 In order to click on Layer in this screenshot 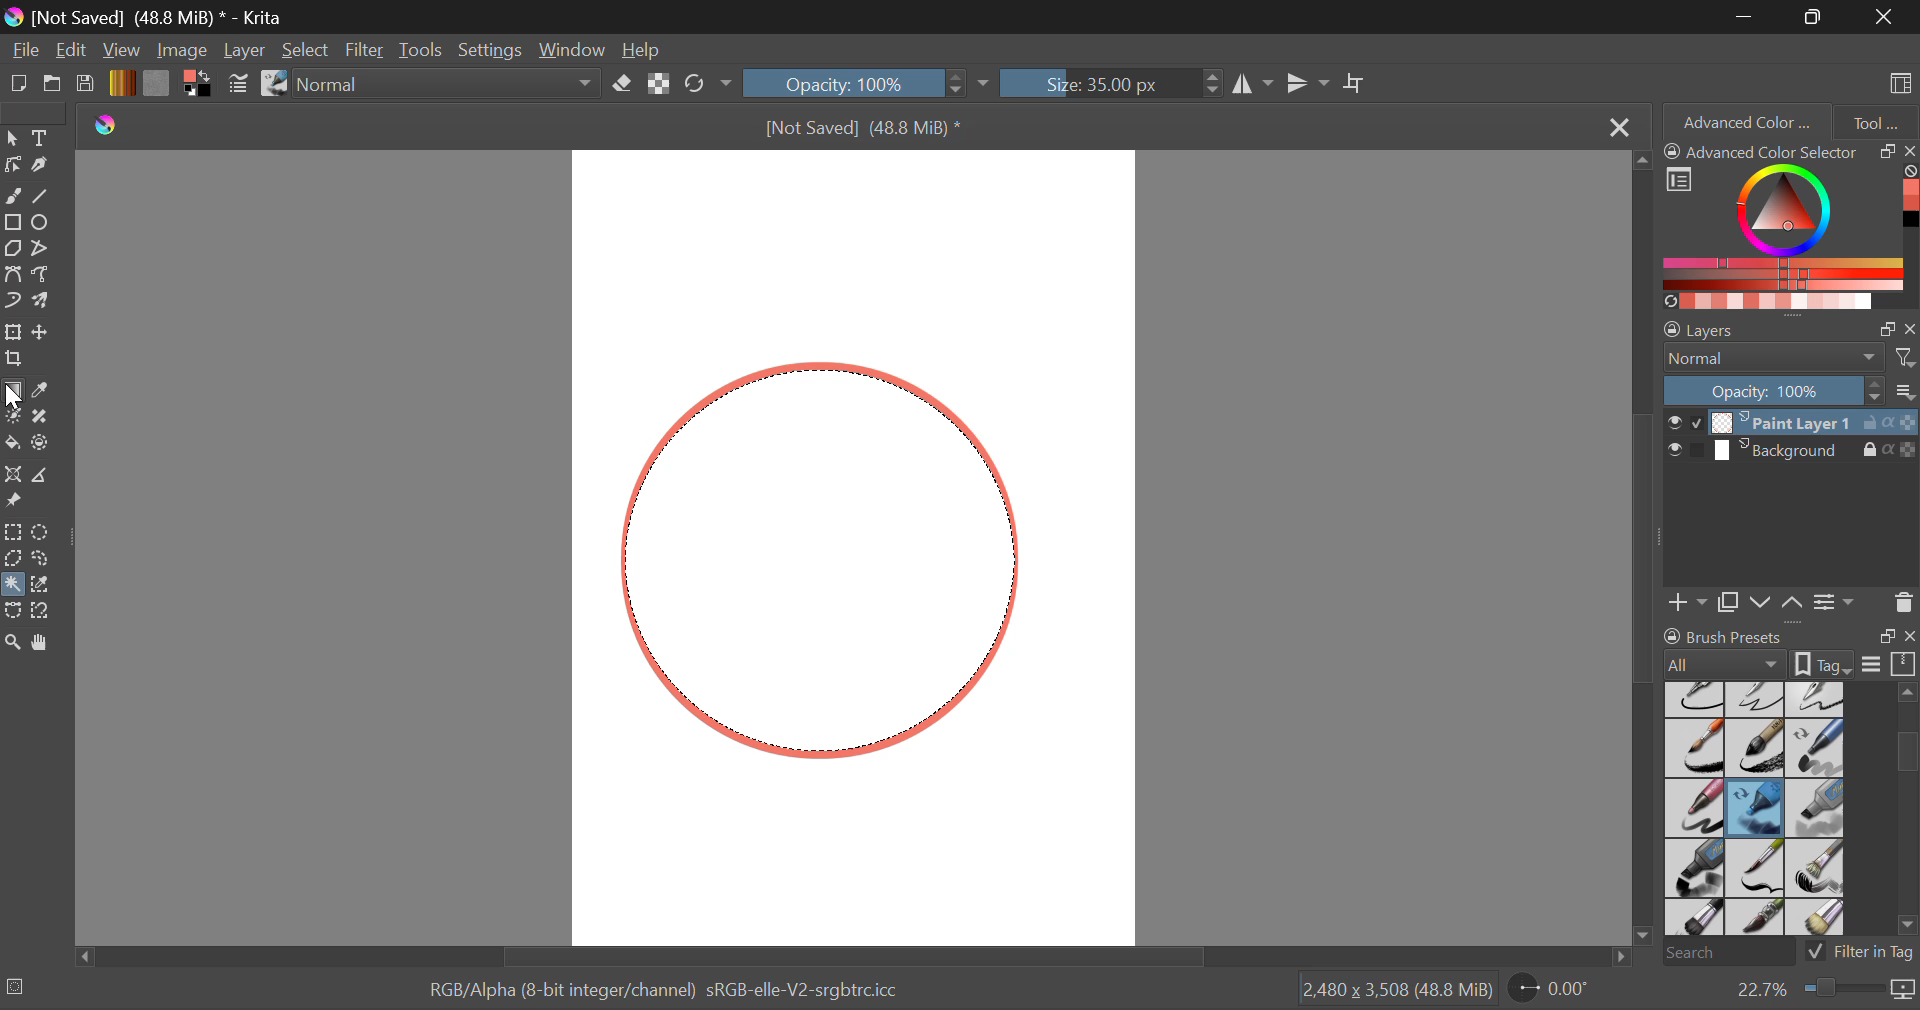, I will do `click(244, 50)`.